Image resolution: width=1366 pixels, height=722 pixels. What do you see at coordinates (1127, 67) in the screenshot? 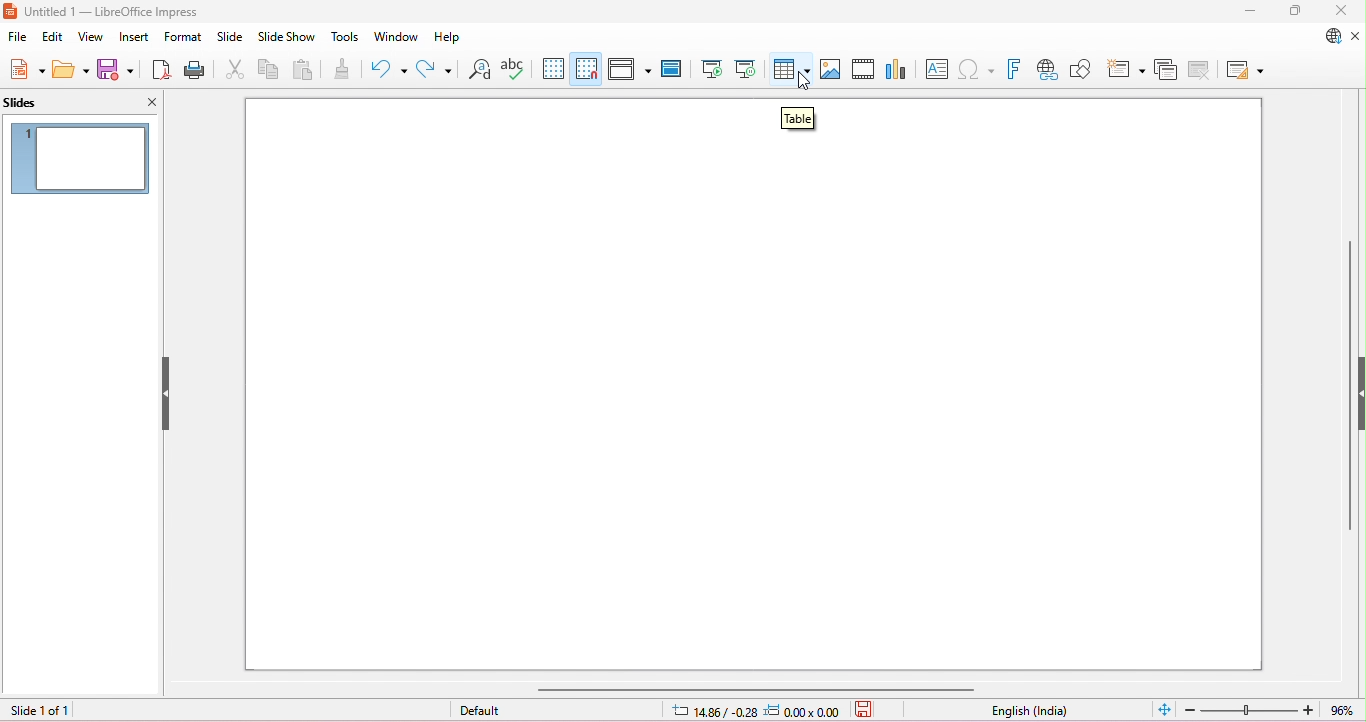
I see `new slide` at bounding box center [1127, 67].